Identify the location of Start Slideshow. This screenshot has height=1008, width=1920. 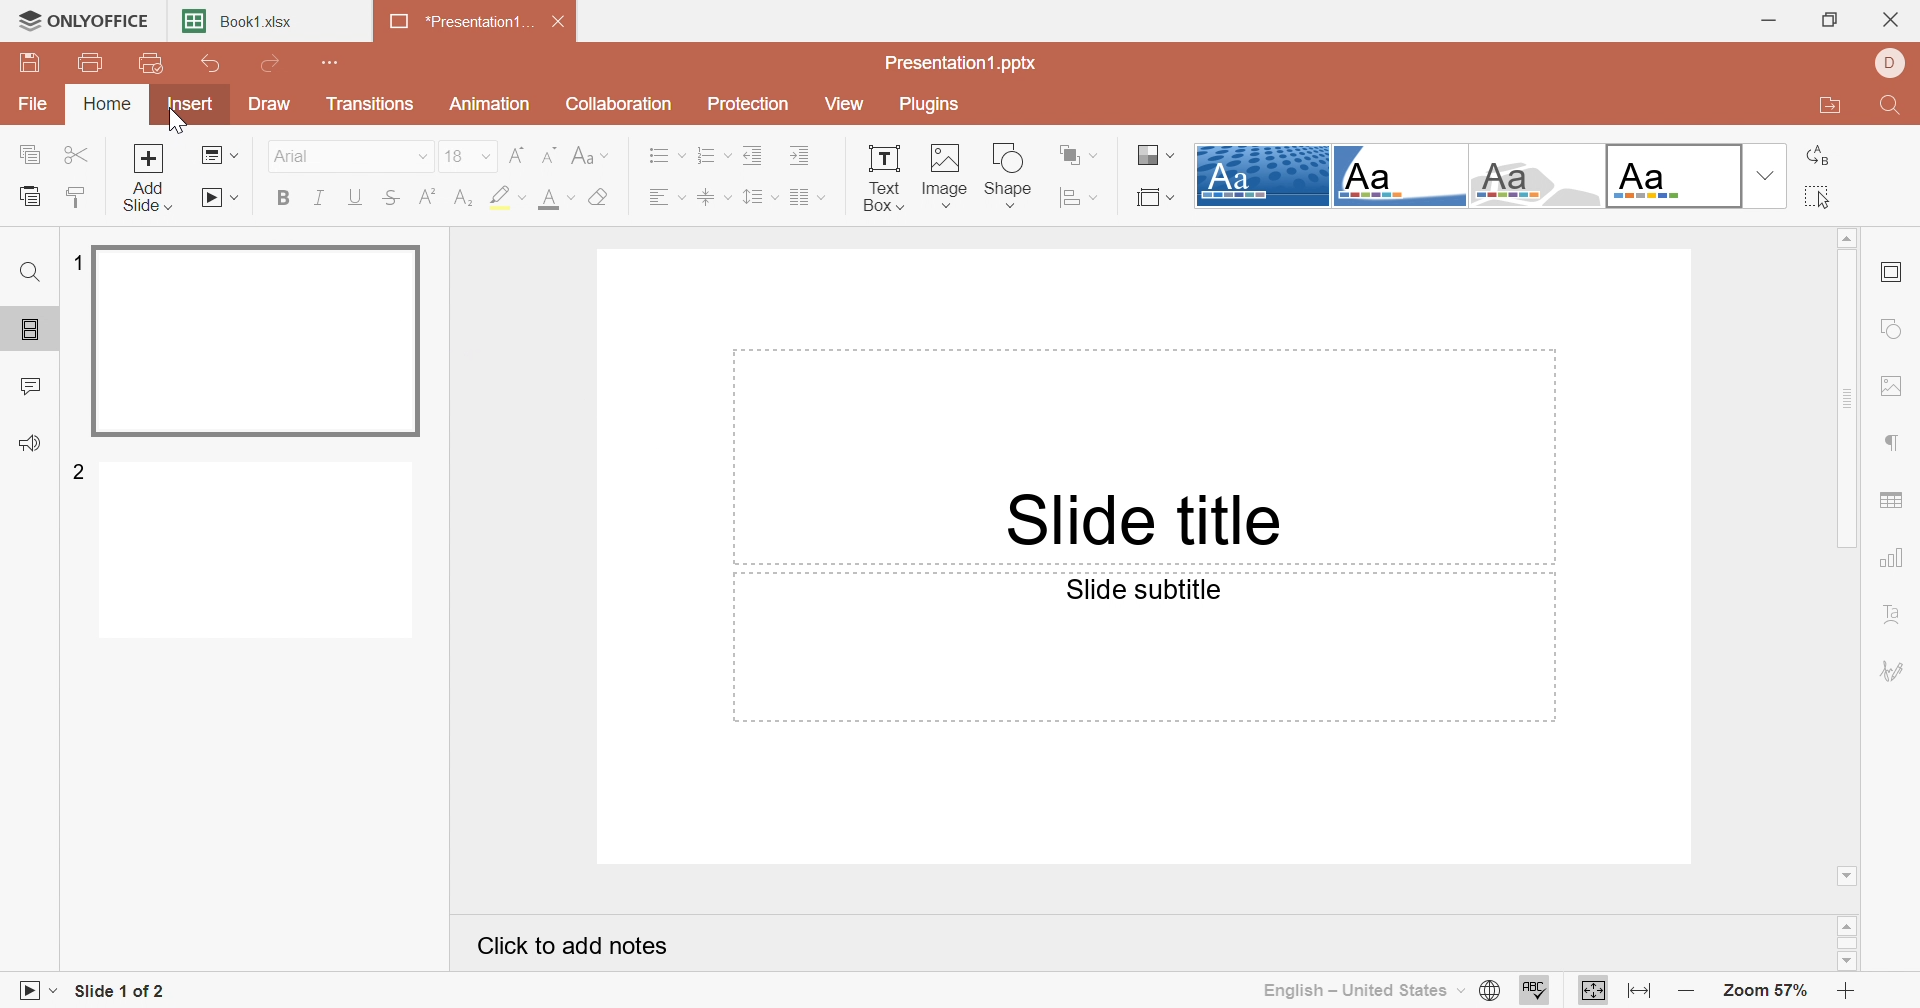
(220, 197).